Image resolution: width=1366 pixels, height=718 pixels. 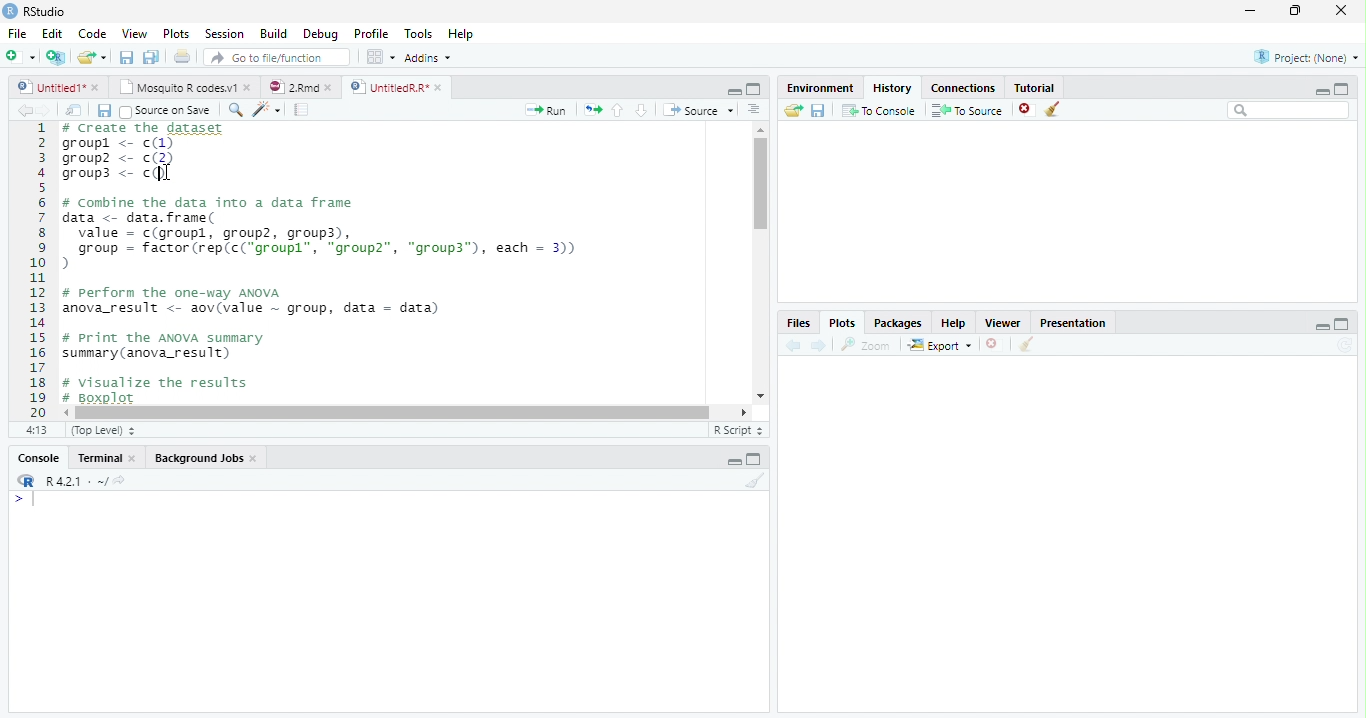 What do you see at coordinates (993, 345) in the screenshot?
I see `Delete` at bounding box center [993, 345].